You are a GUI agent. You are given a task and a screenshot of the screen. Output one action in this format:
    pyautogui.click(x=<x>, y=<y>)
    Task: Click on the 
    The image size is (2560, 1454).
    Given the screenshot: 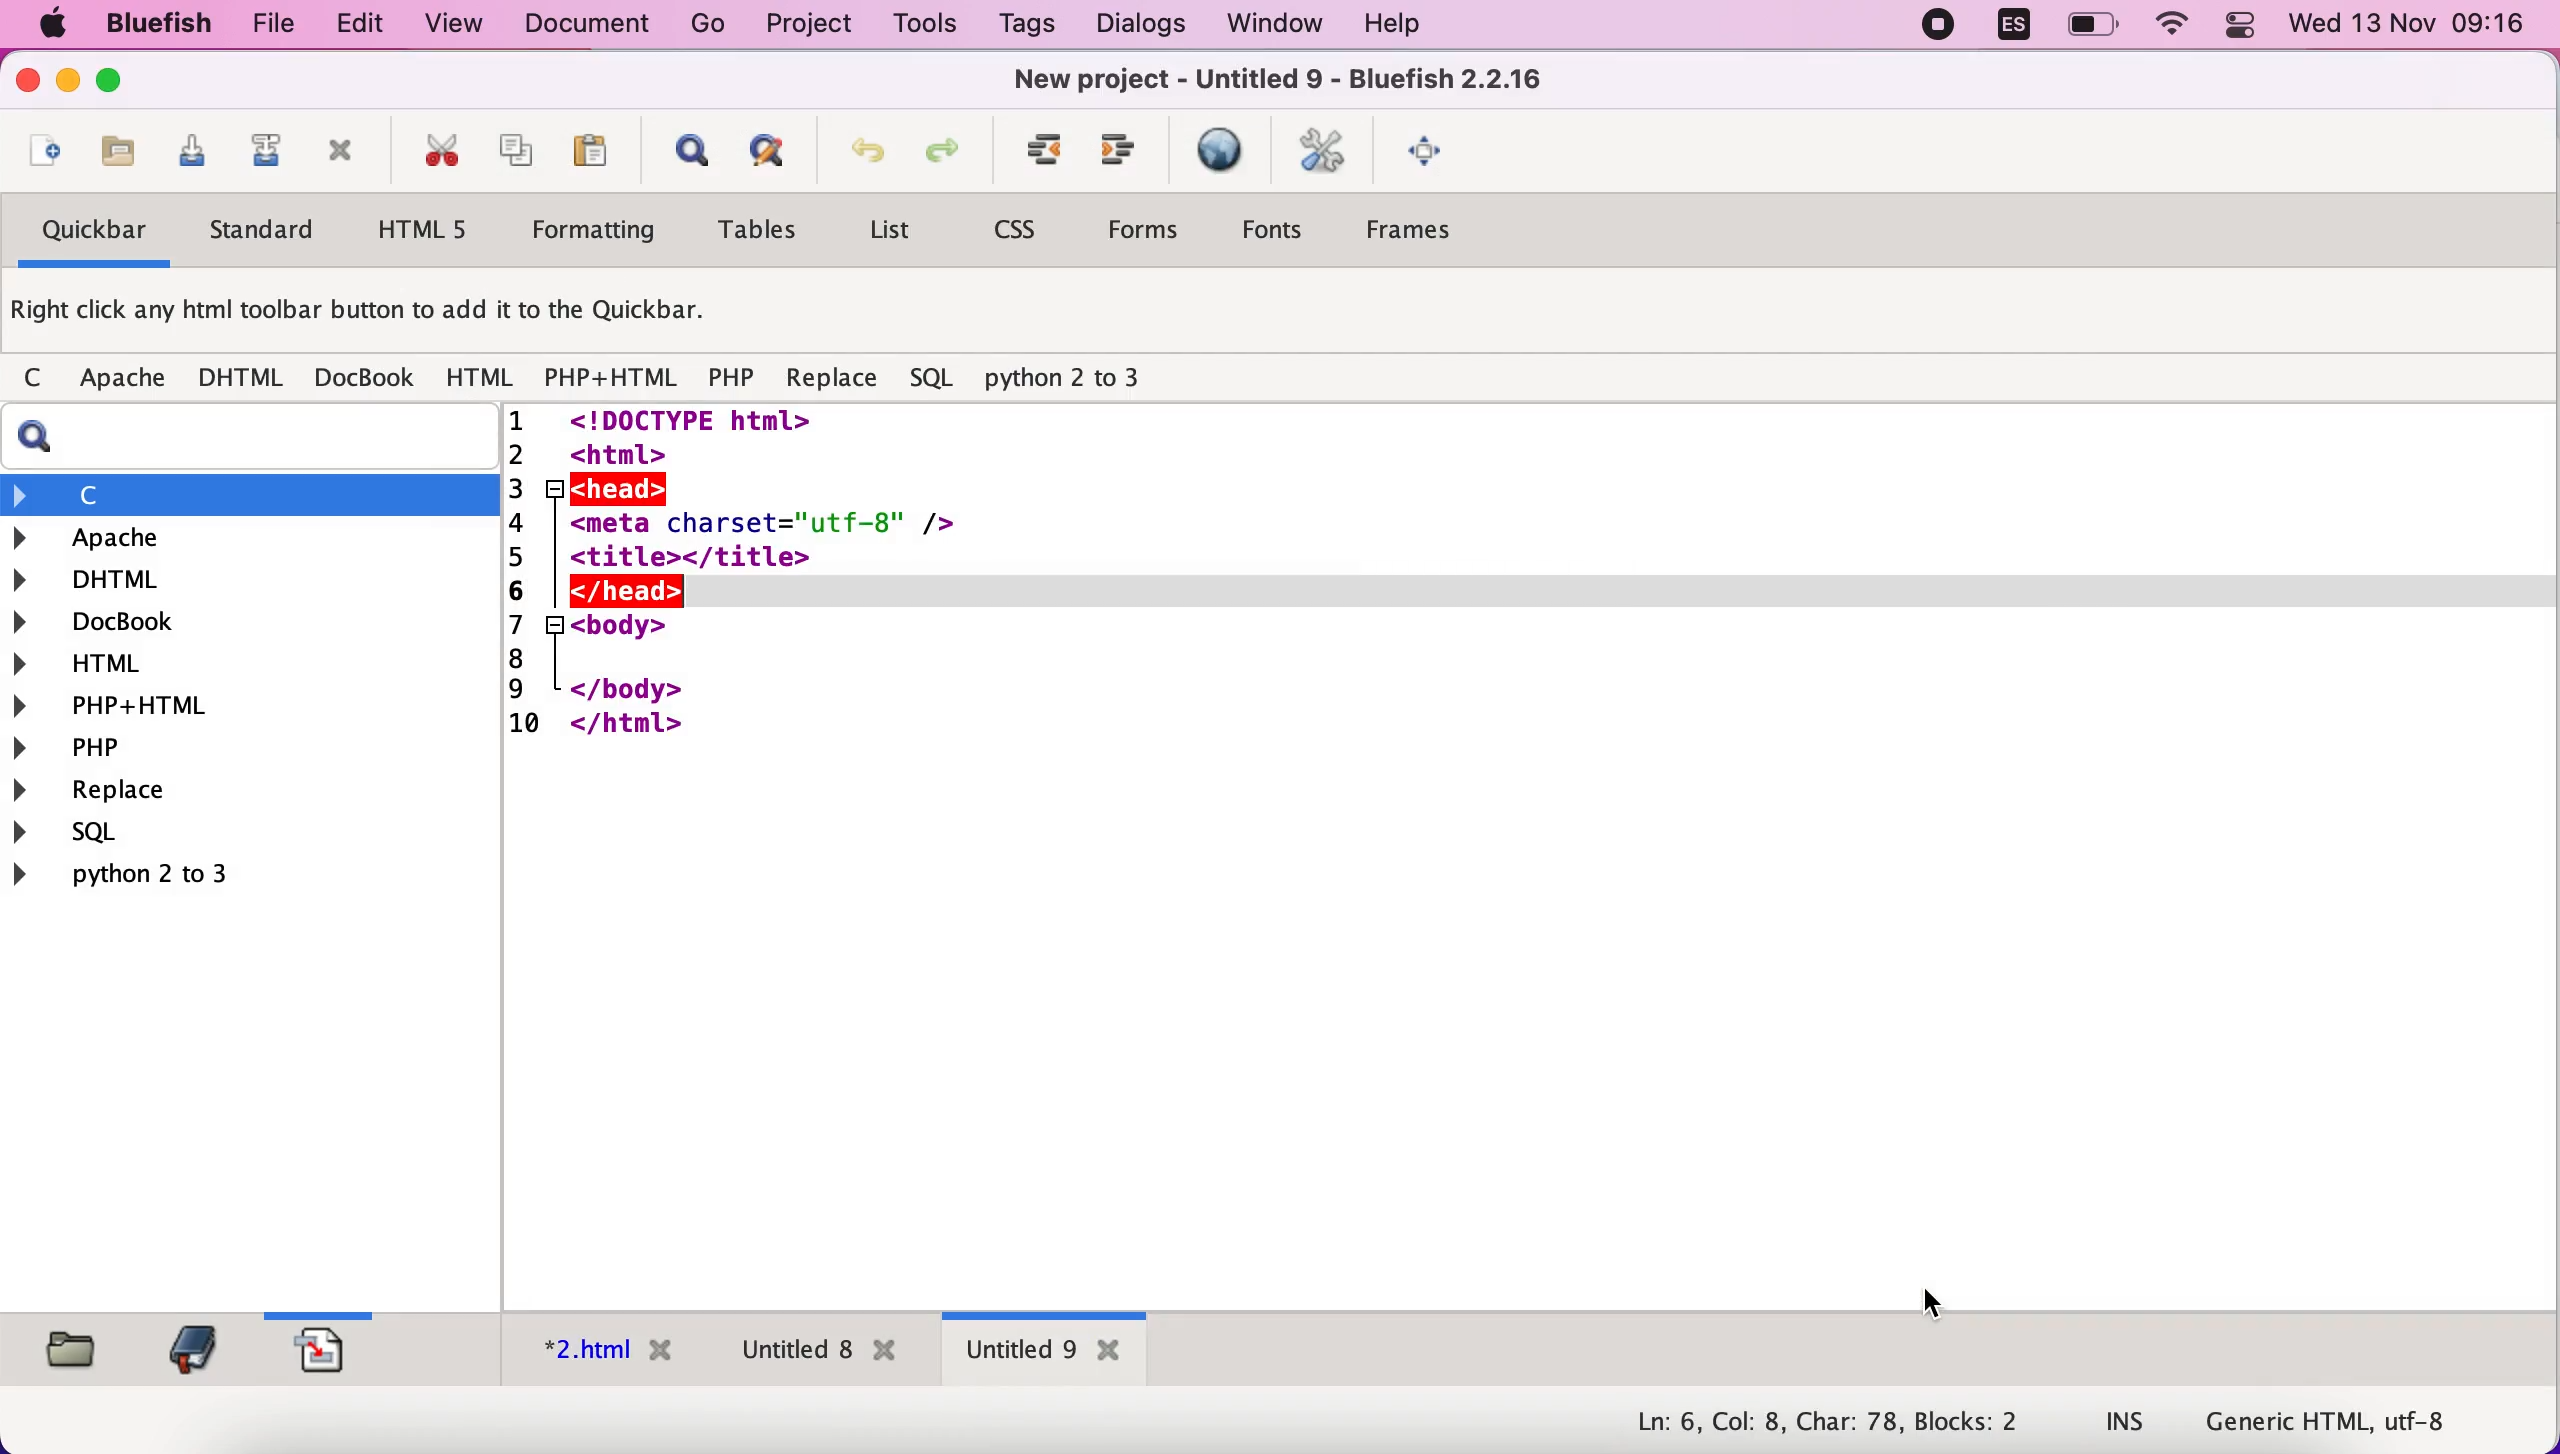 What is the action you would take?
    pyautogui.click(x=334, y=151)
    